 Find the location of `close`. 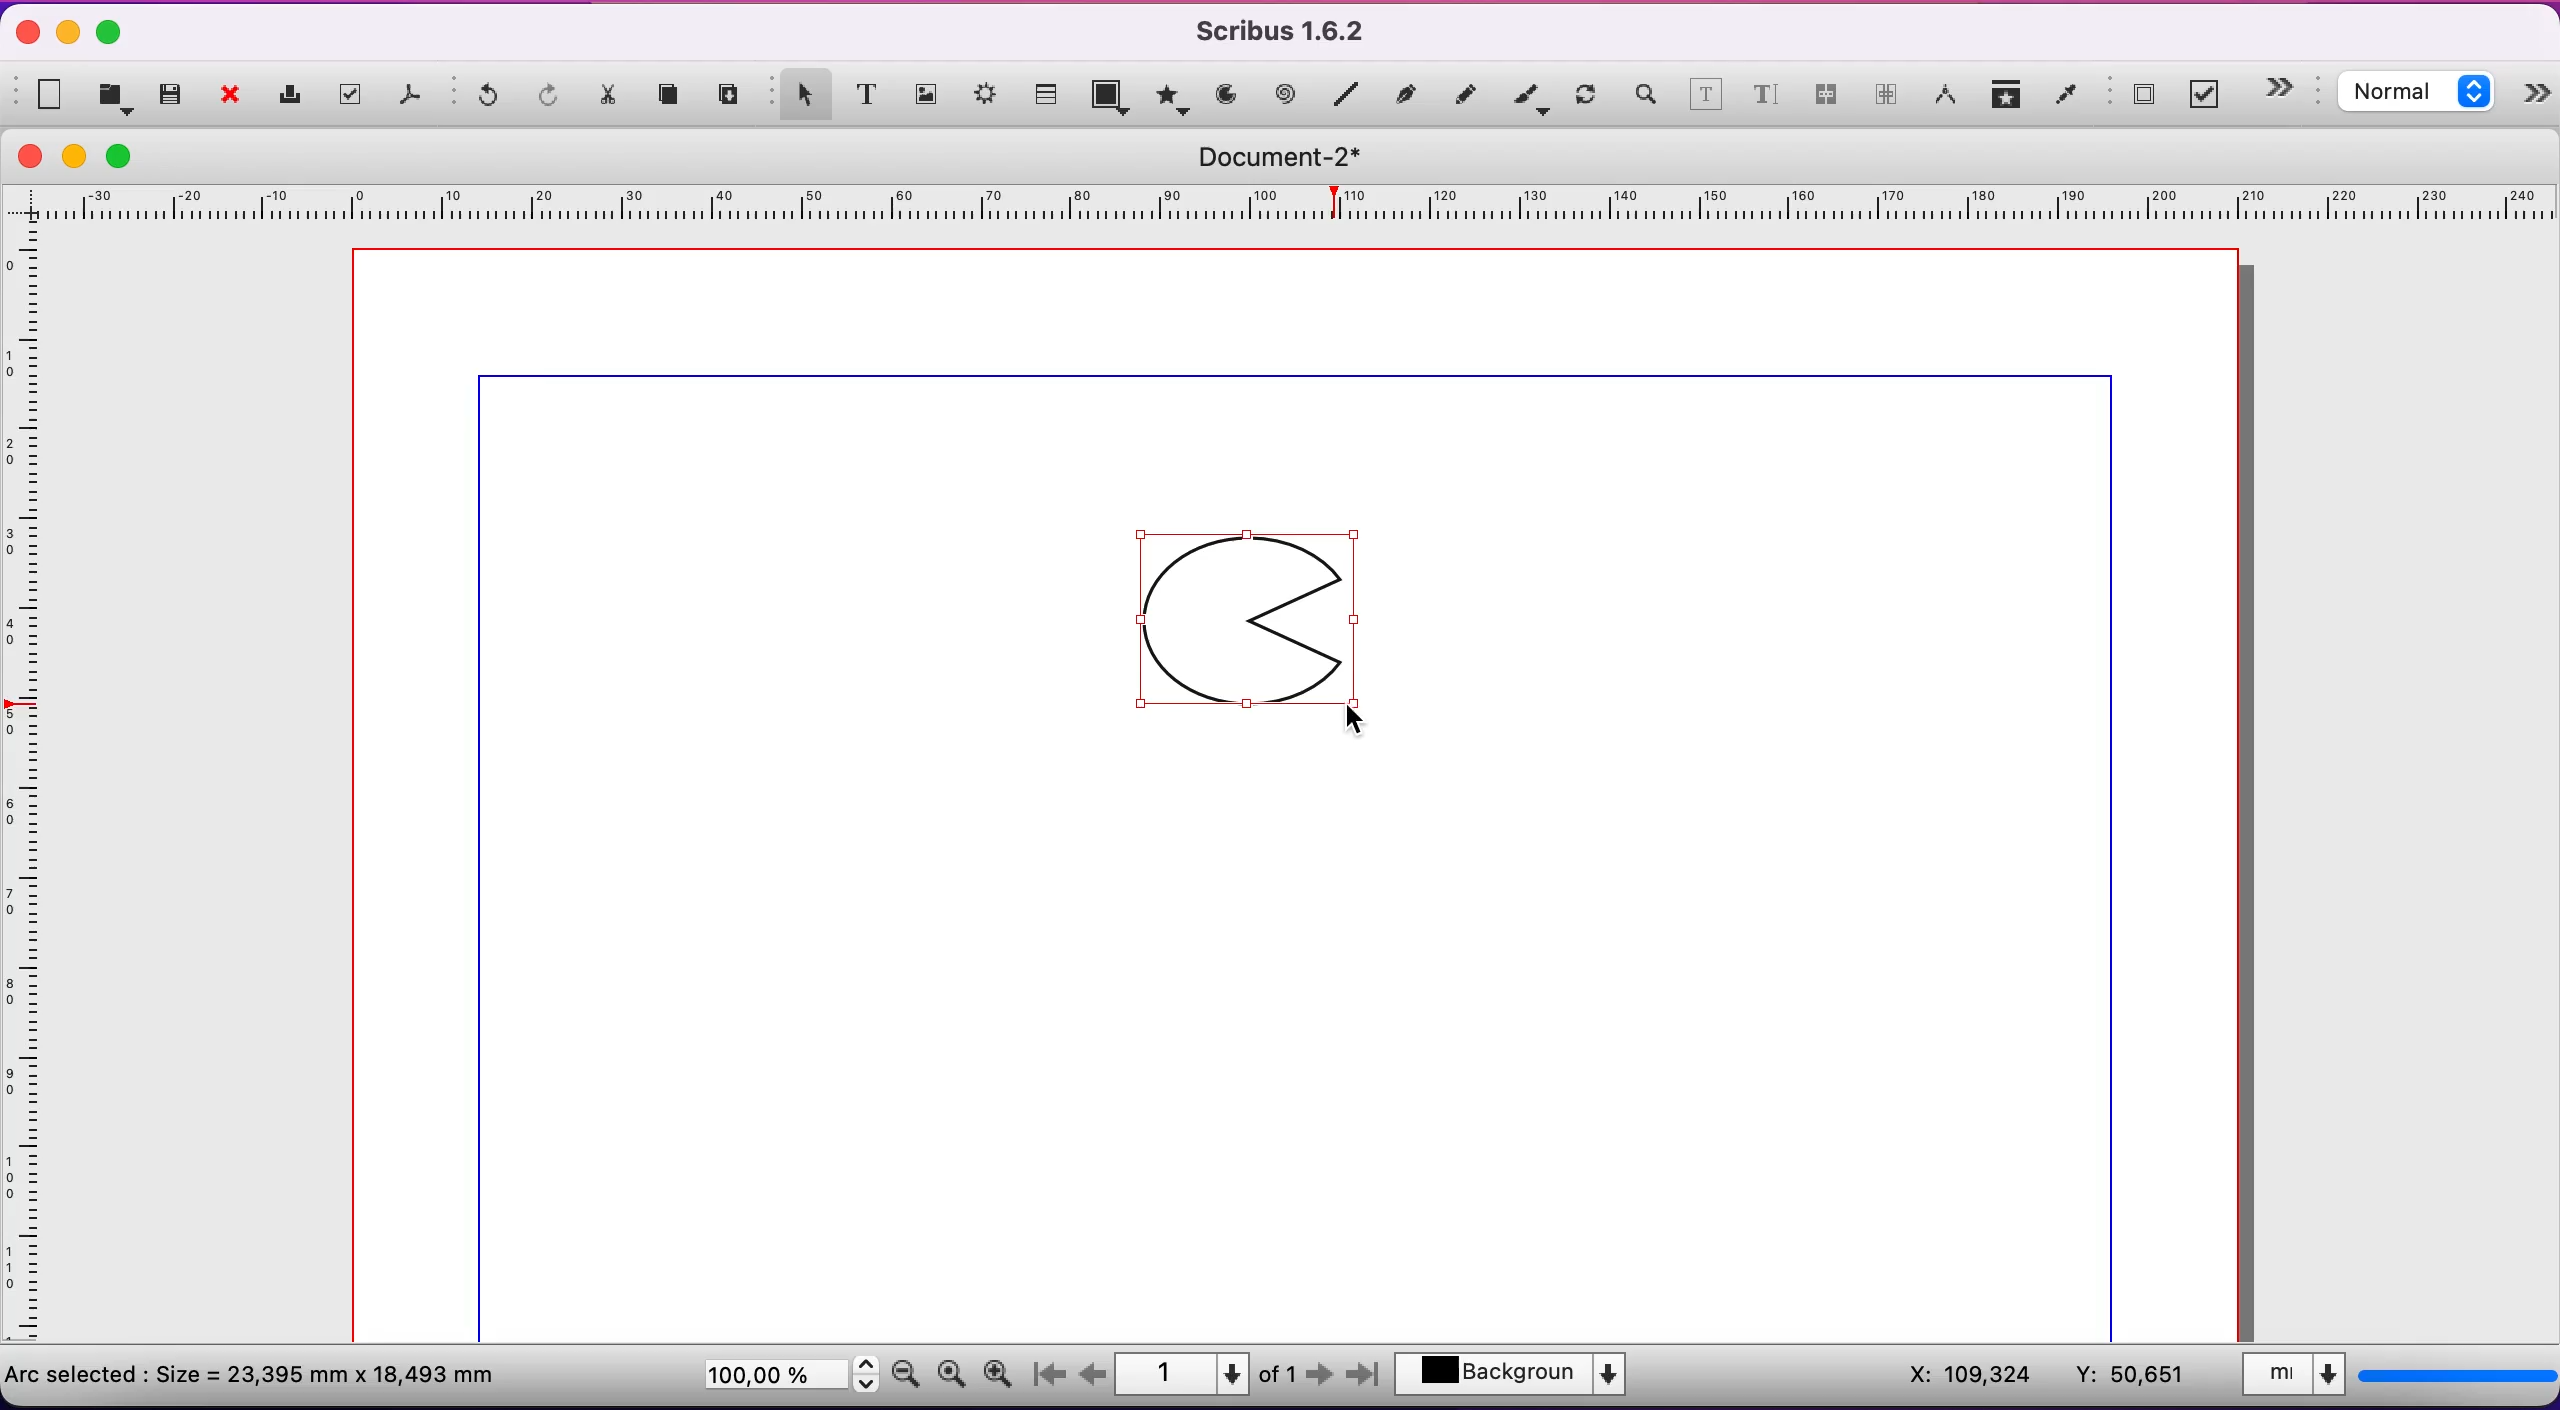

close is located at coordinates (30, 156).